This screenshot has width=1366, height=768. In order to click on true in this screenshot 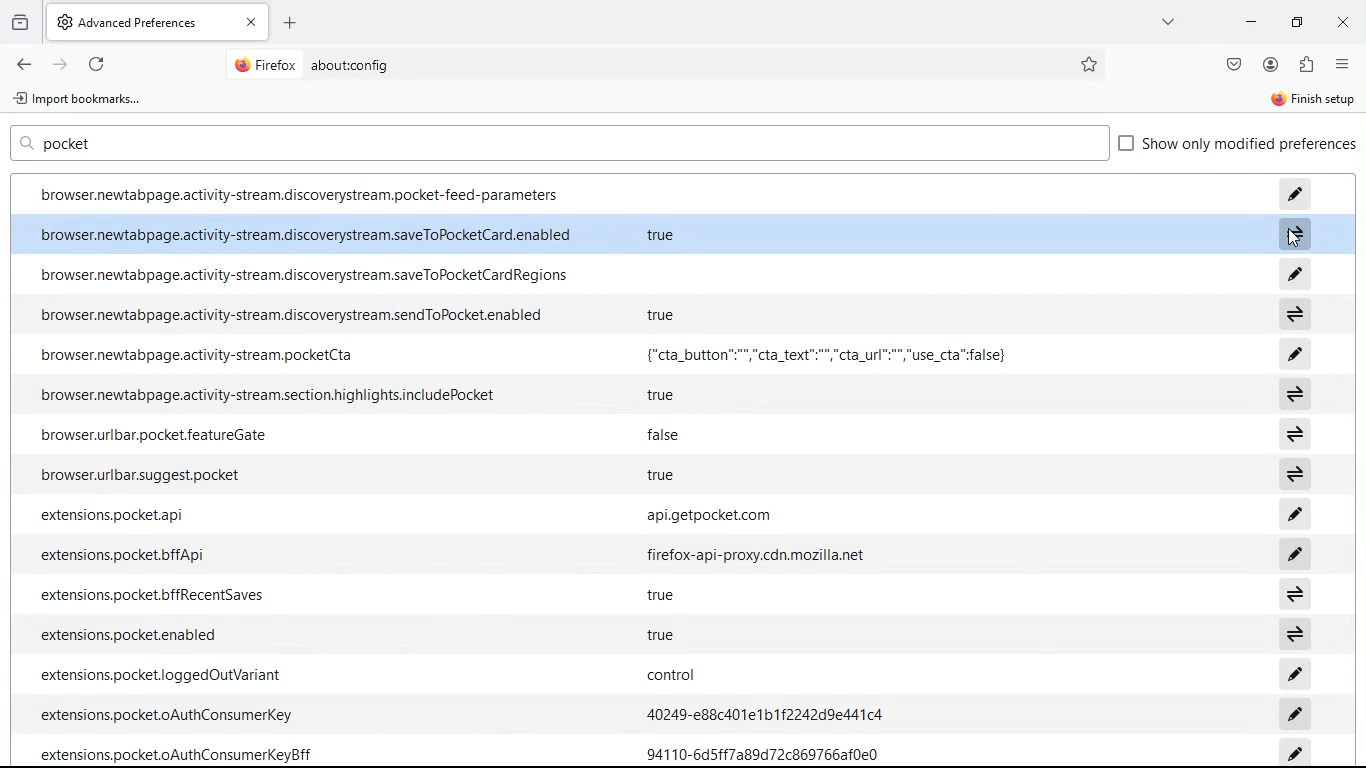, I will do `click(669, 236)`.